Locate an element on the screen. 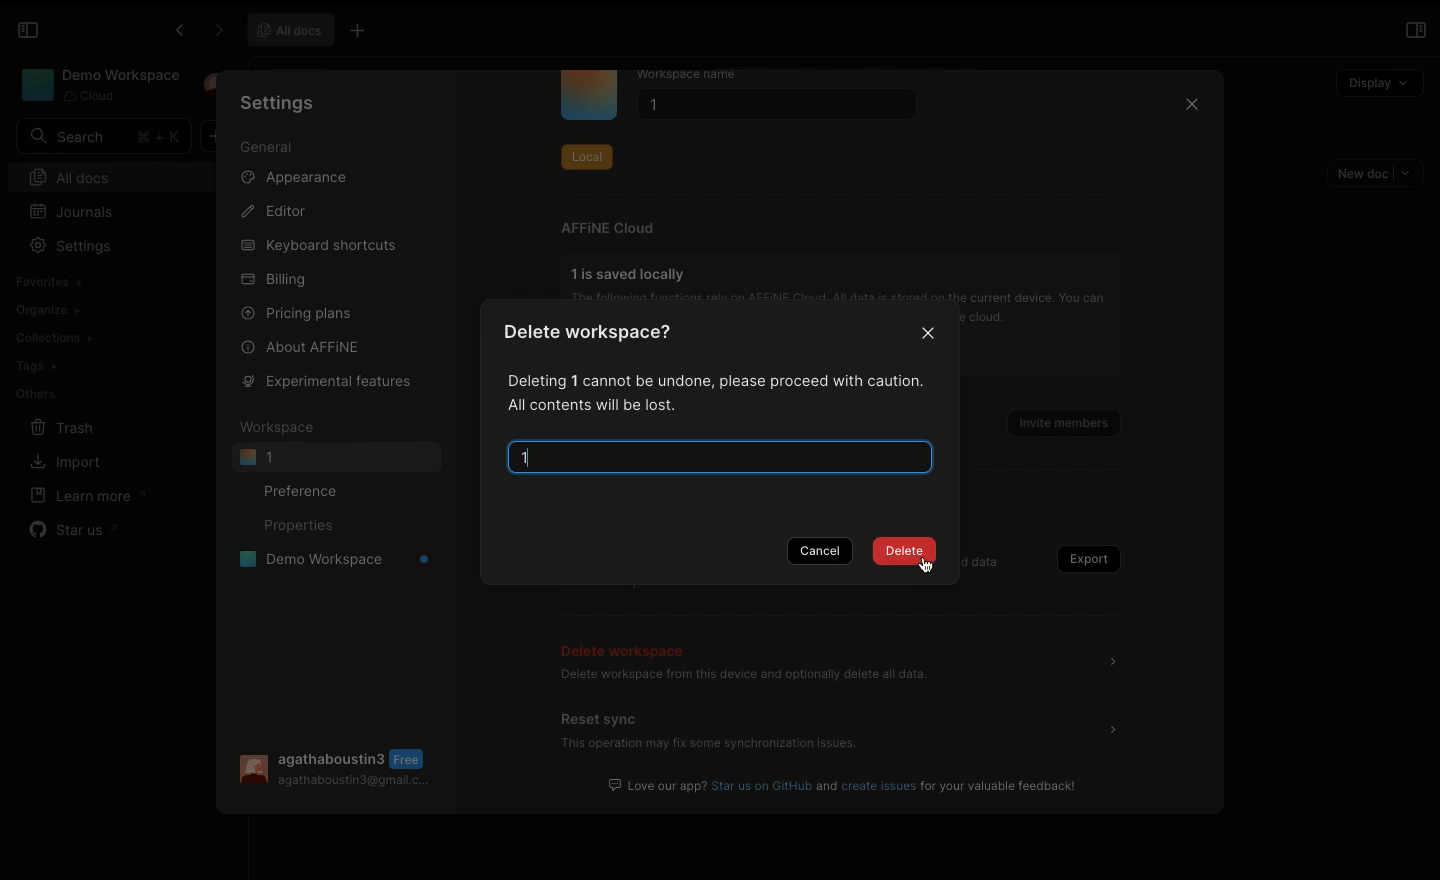 This screenshot has width=1440, height=880. Workspace is located at coordinates (281, 427).